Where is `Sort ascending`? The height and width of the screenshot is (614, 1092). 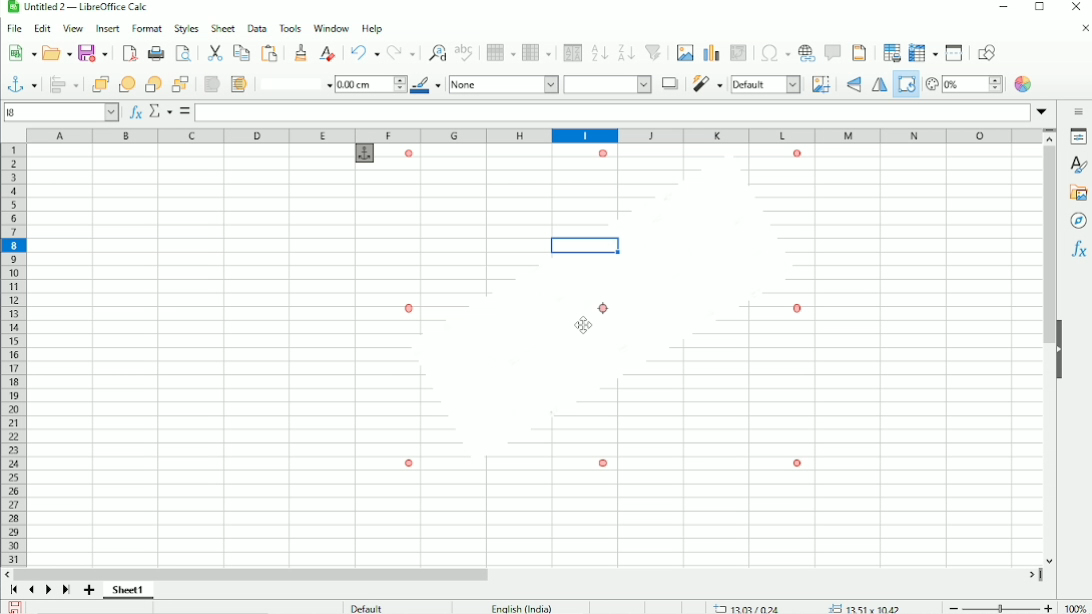
Sort ascending is located at coordinates (599, 53).